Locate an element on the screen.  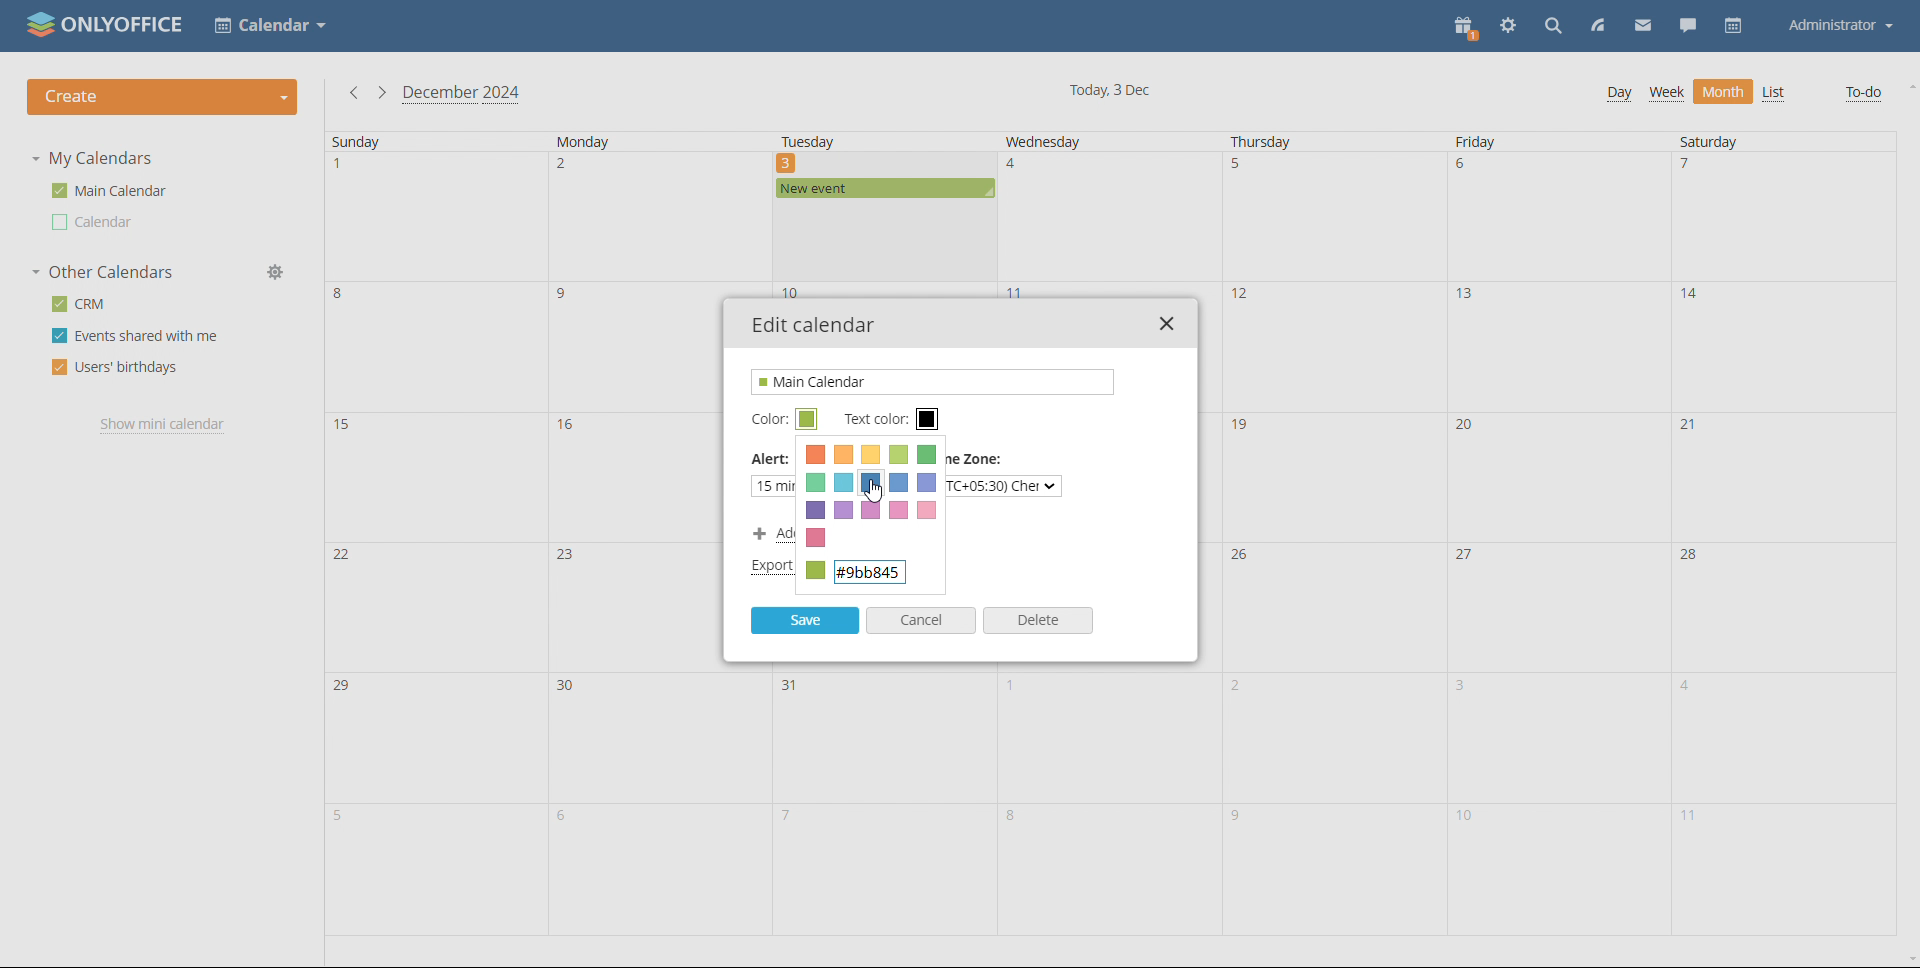
save is located at coordinates (805, 620).